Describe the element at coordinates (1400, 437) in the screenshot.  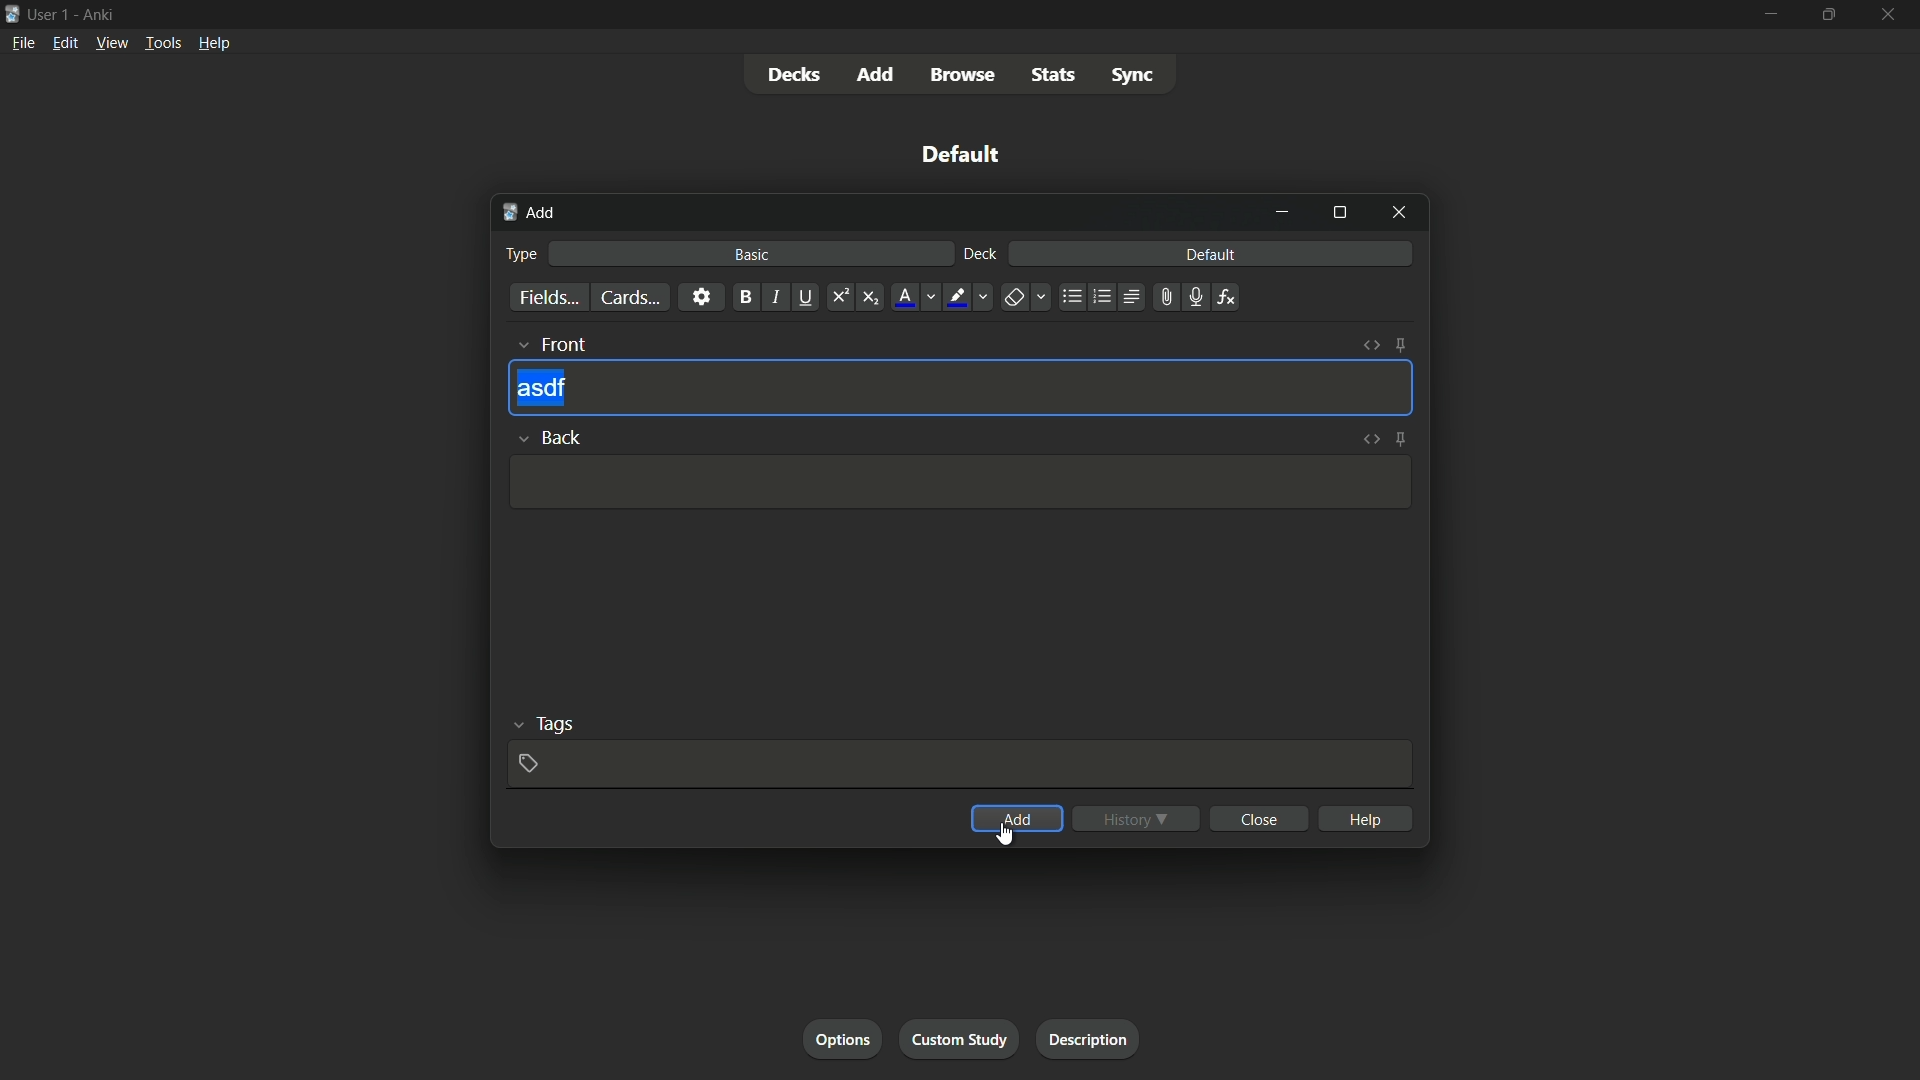
I see `toggle sticky` at that location.